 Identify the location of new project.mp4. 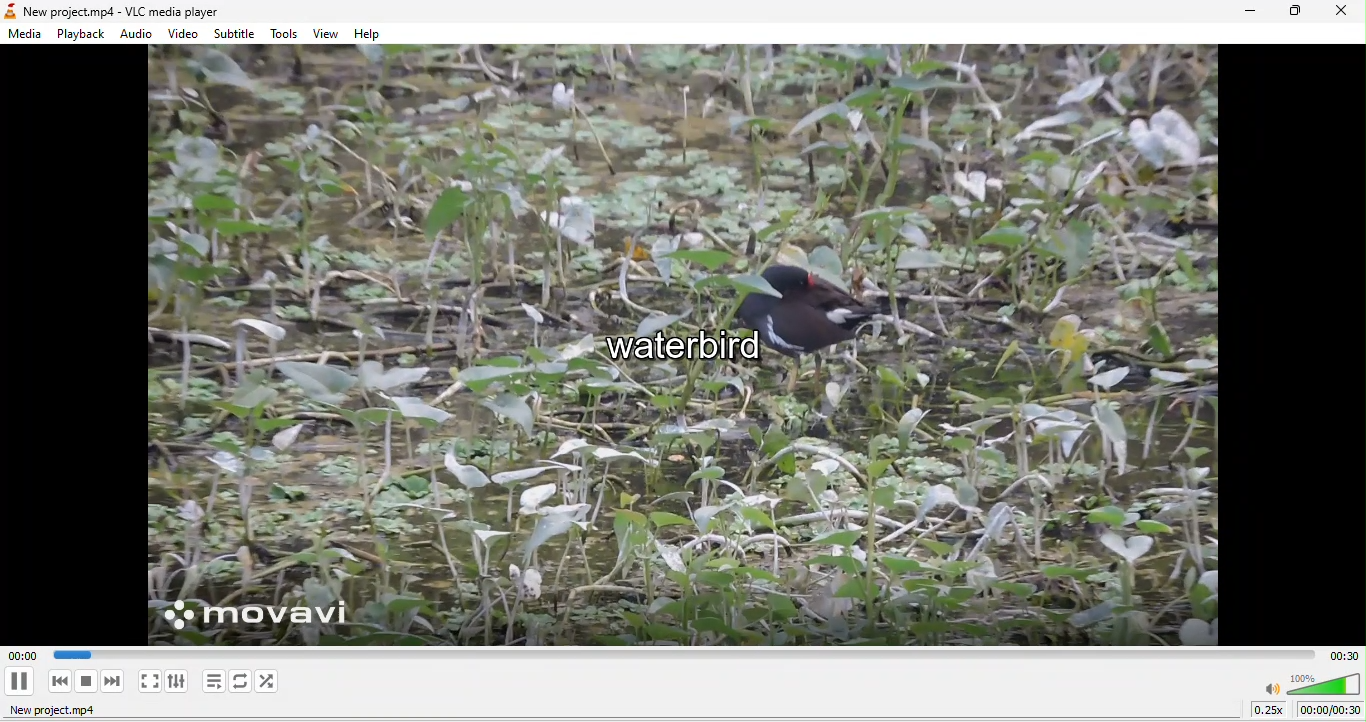
(82, 712).